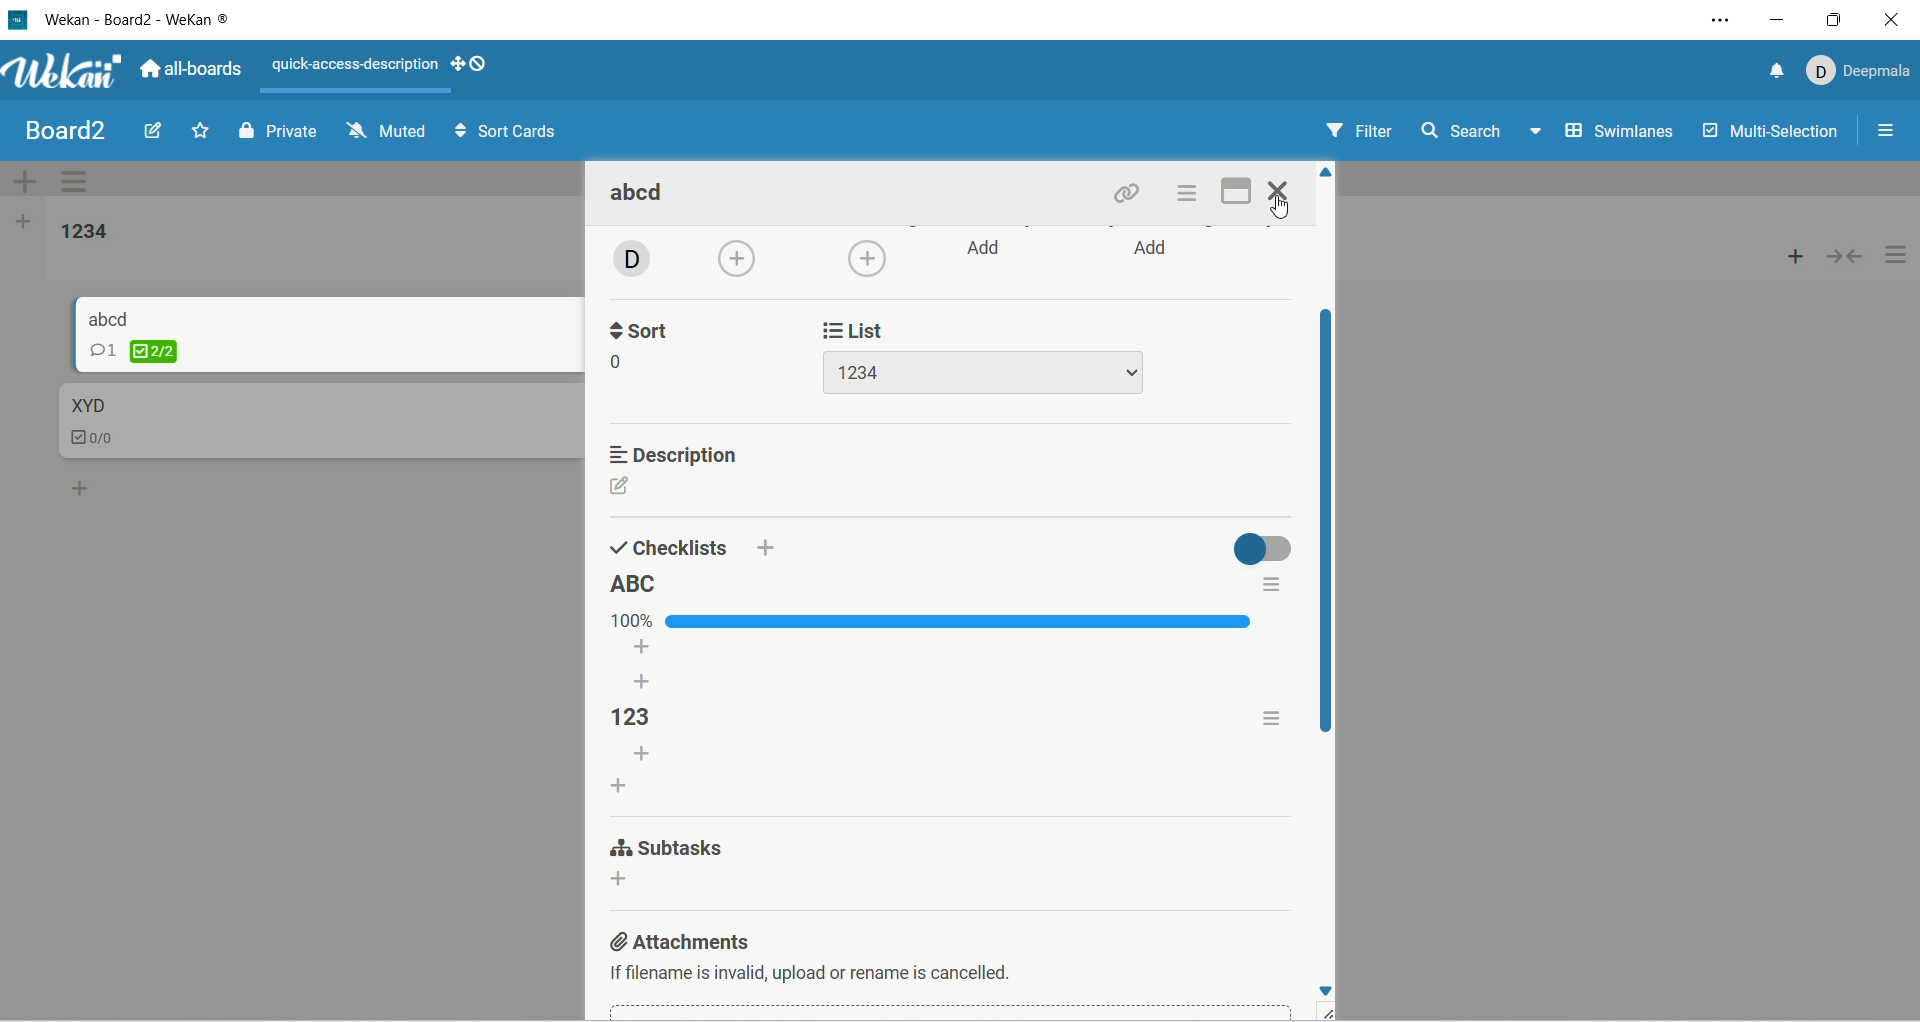 Image resolution: width=1920 pixels, height=1022 pixels. I want to click on card title, so click(110, 318).